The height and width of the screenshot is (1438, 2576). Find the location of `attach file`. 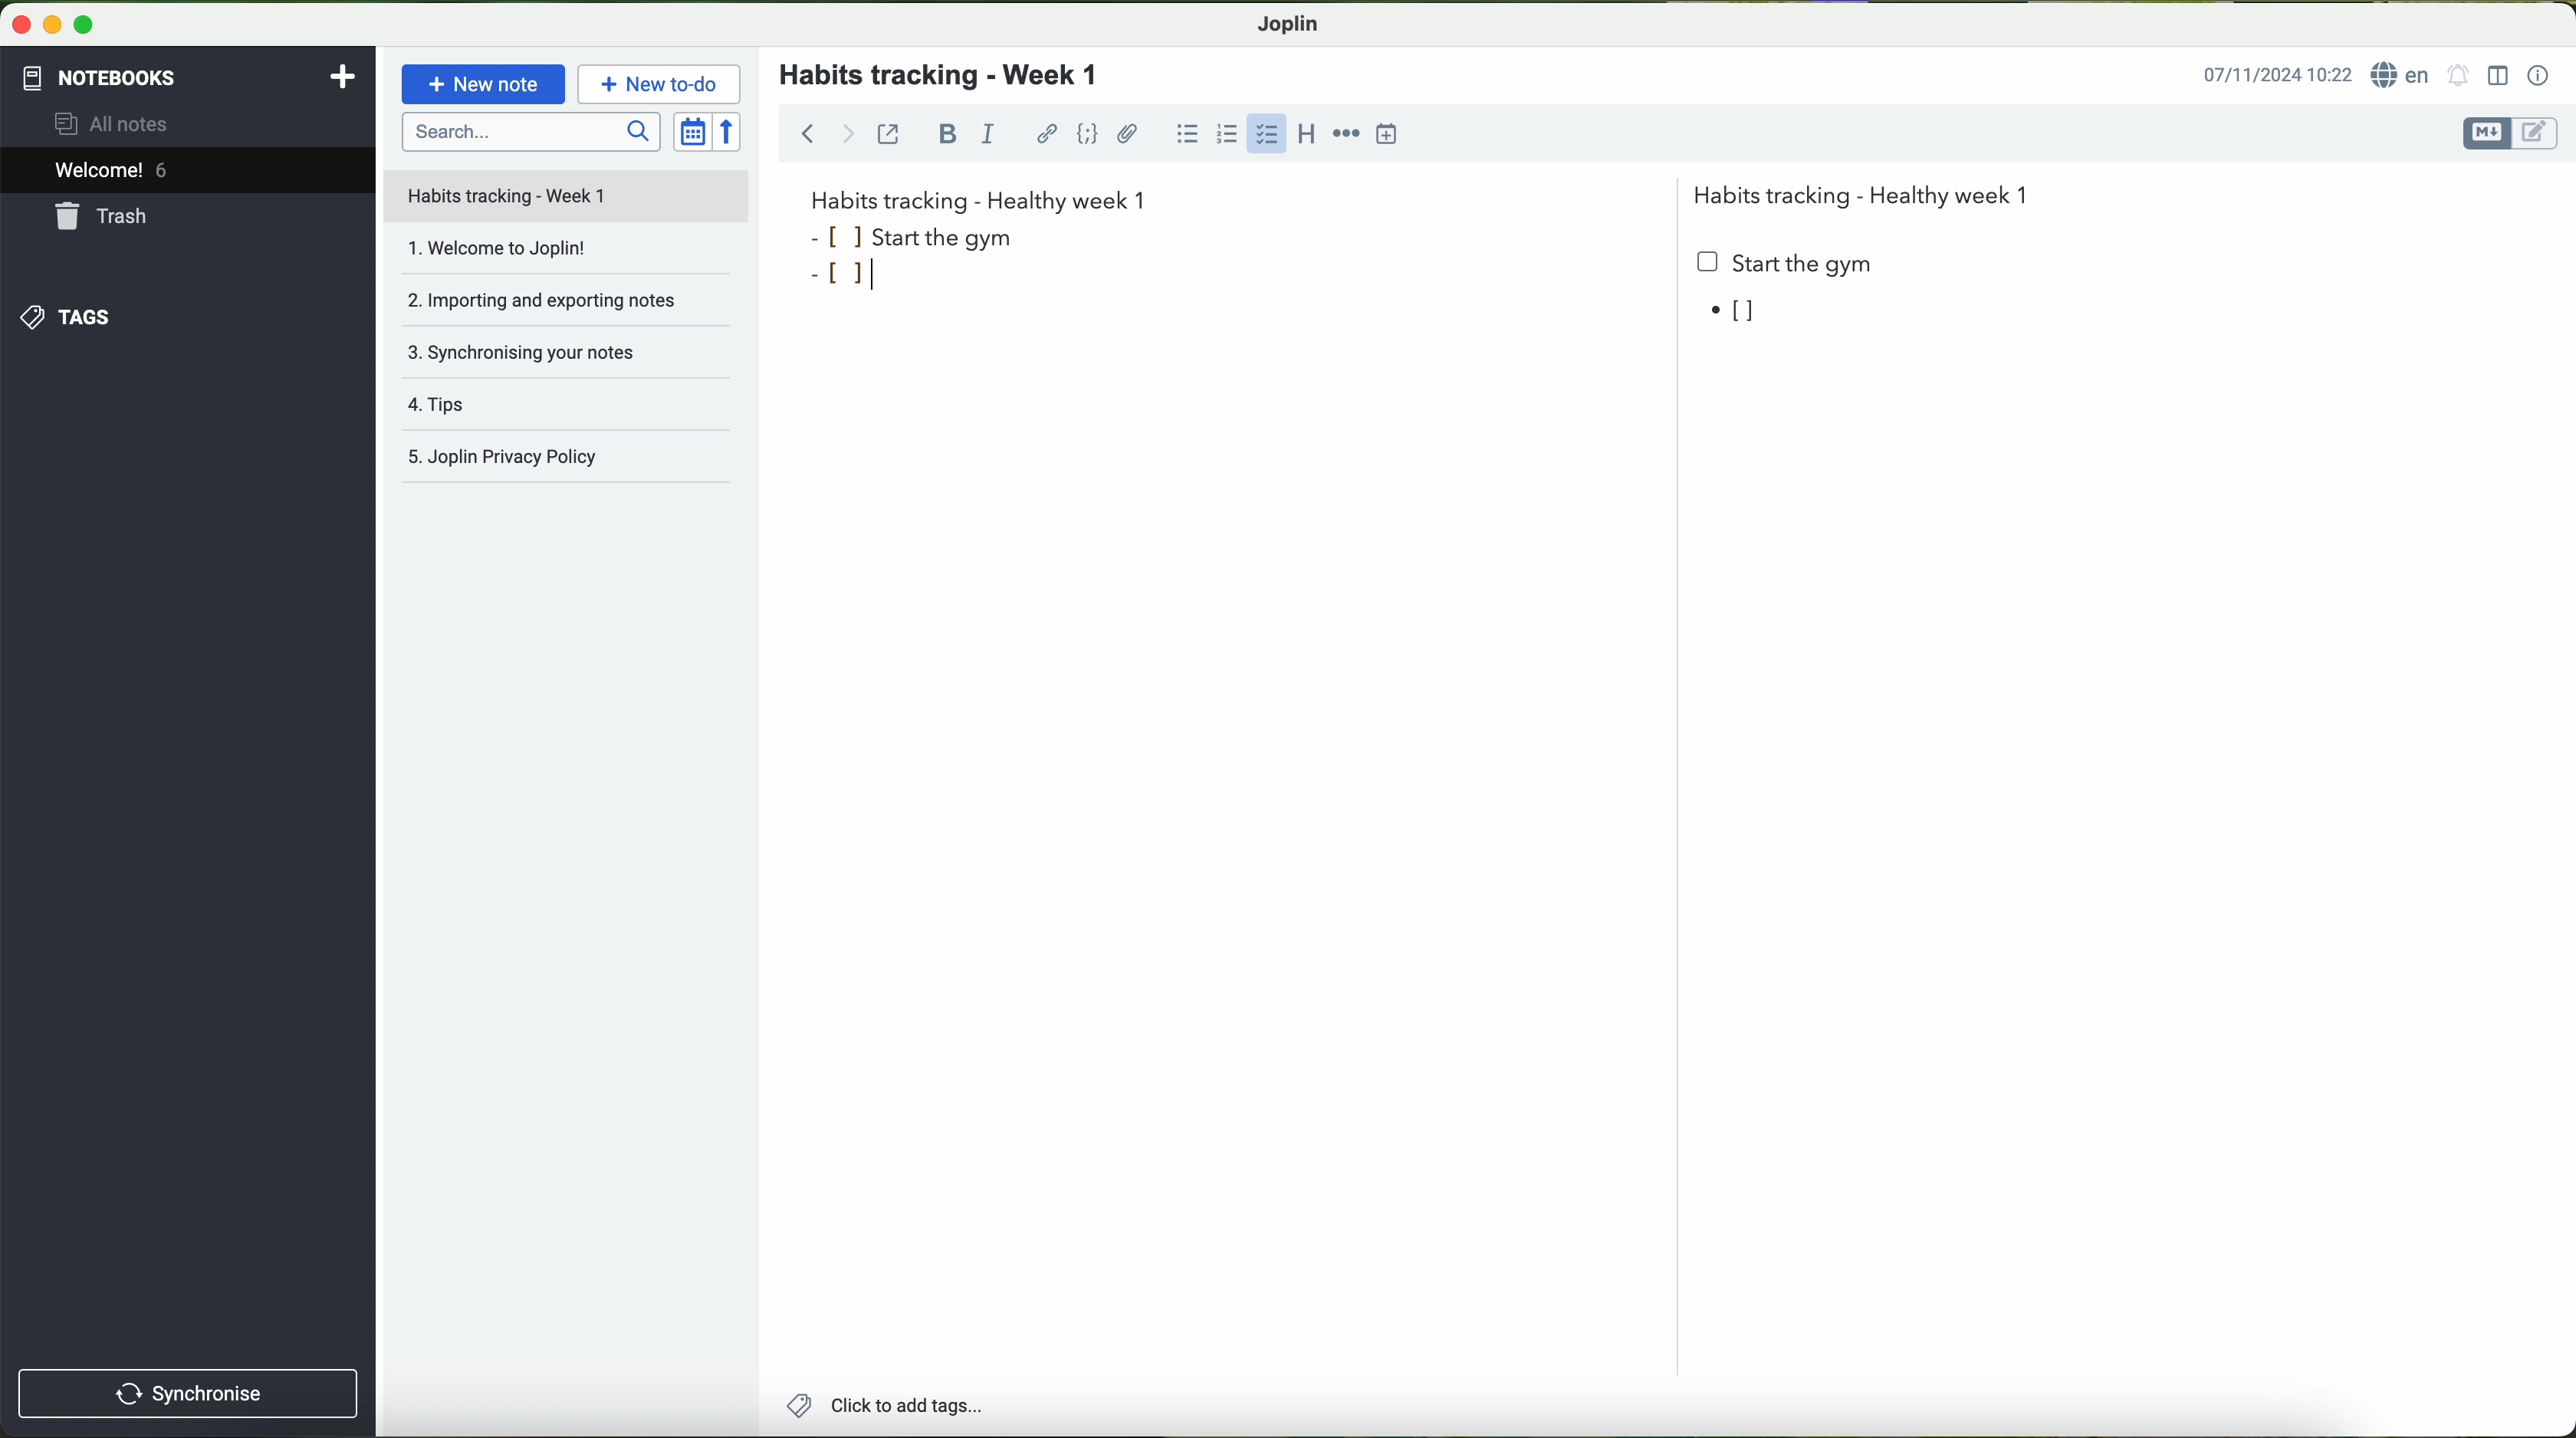

attach file is located at coordinates (1129, 133).